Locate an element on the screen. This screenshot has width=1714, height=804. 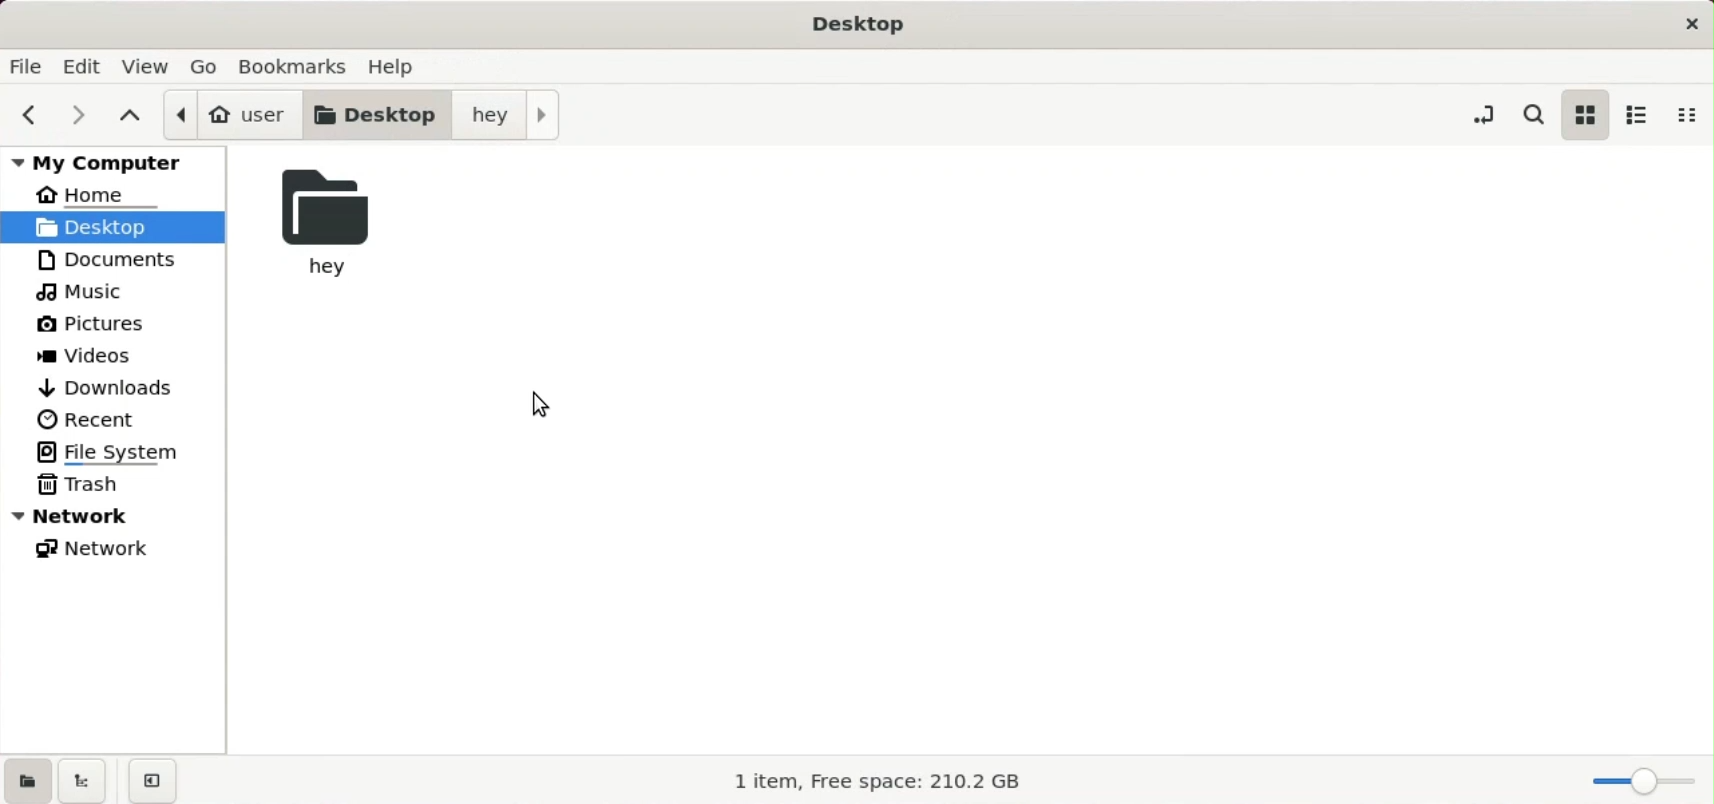
serch is located at coordinates (1536, 114).